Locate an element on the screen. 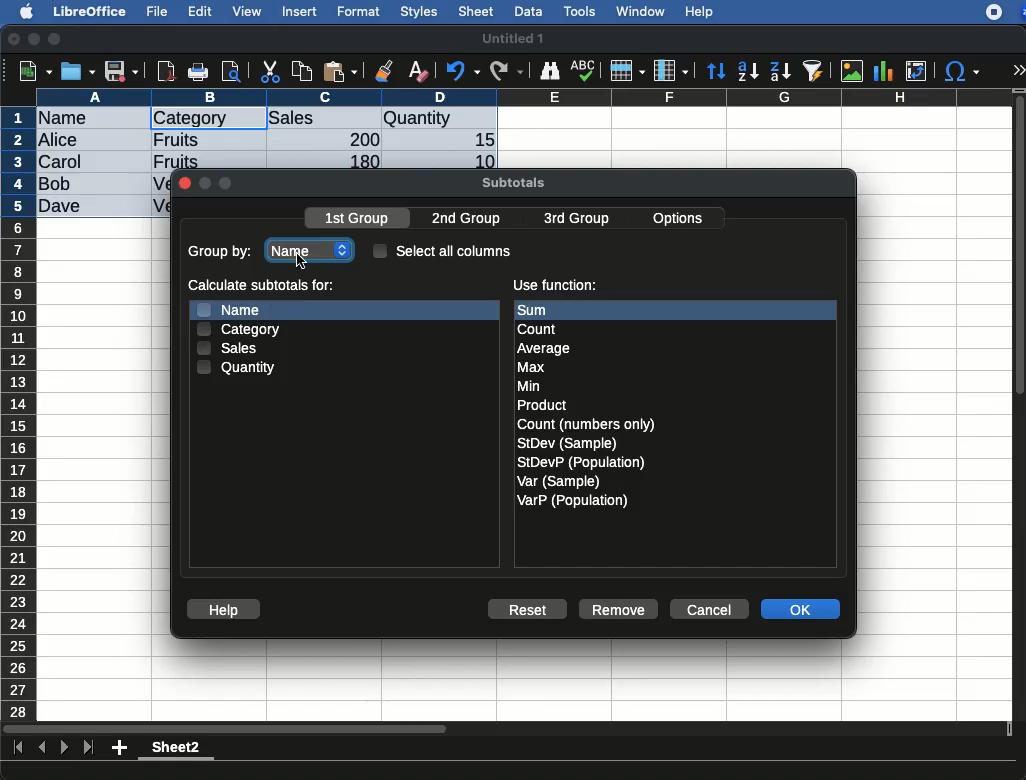 The height and width of the screenshot is (780, 1026). styles is located at coordinates (417, 14).